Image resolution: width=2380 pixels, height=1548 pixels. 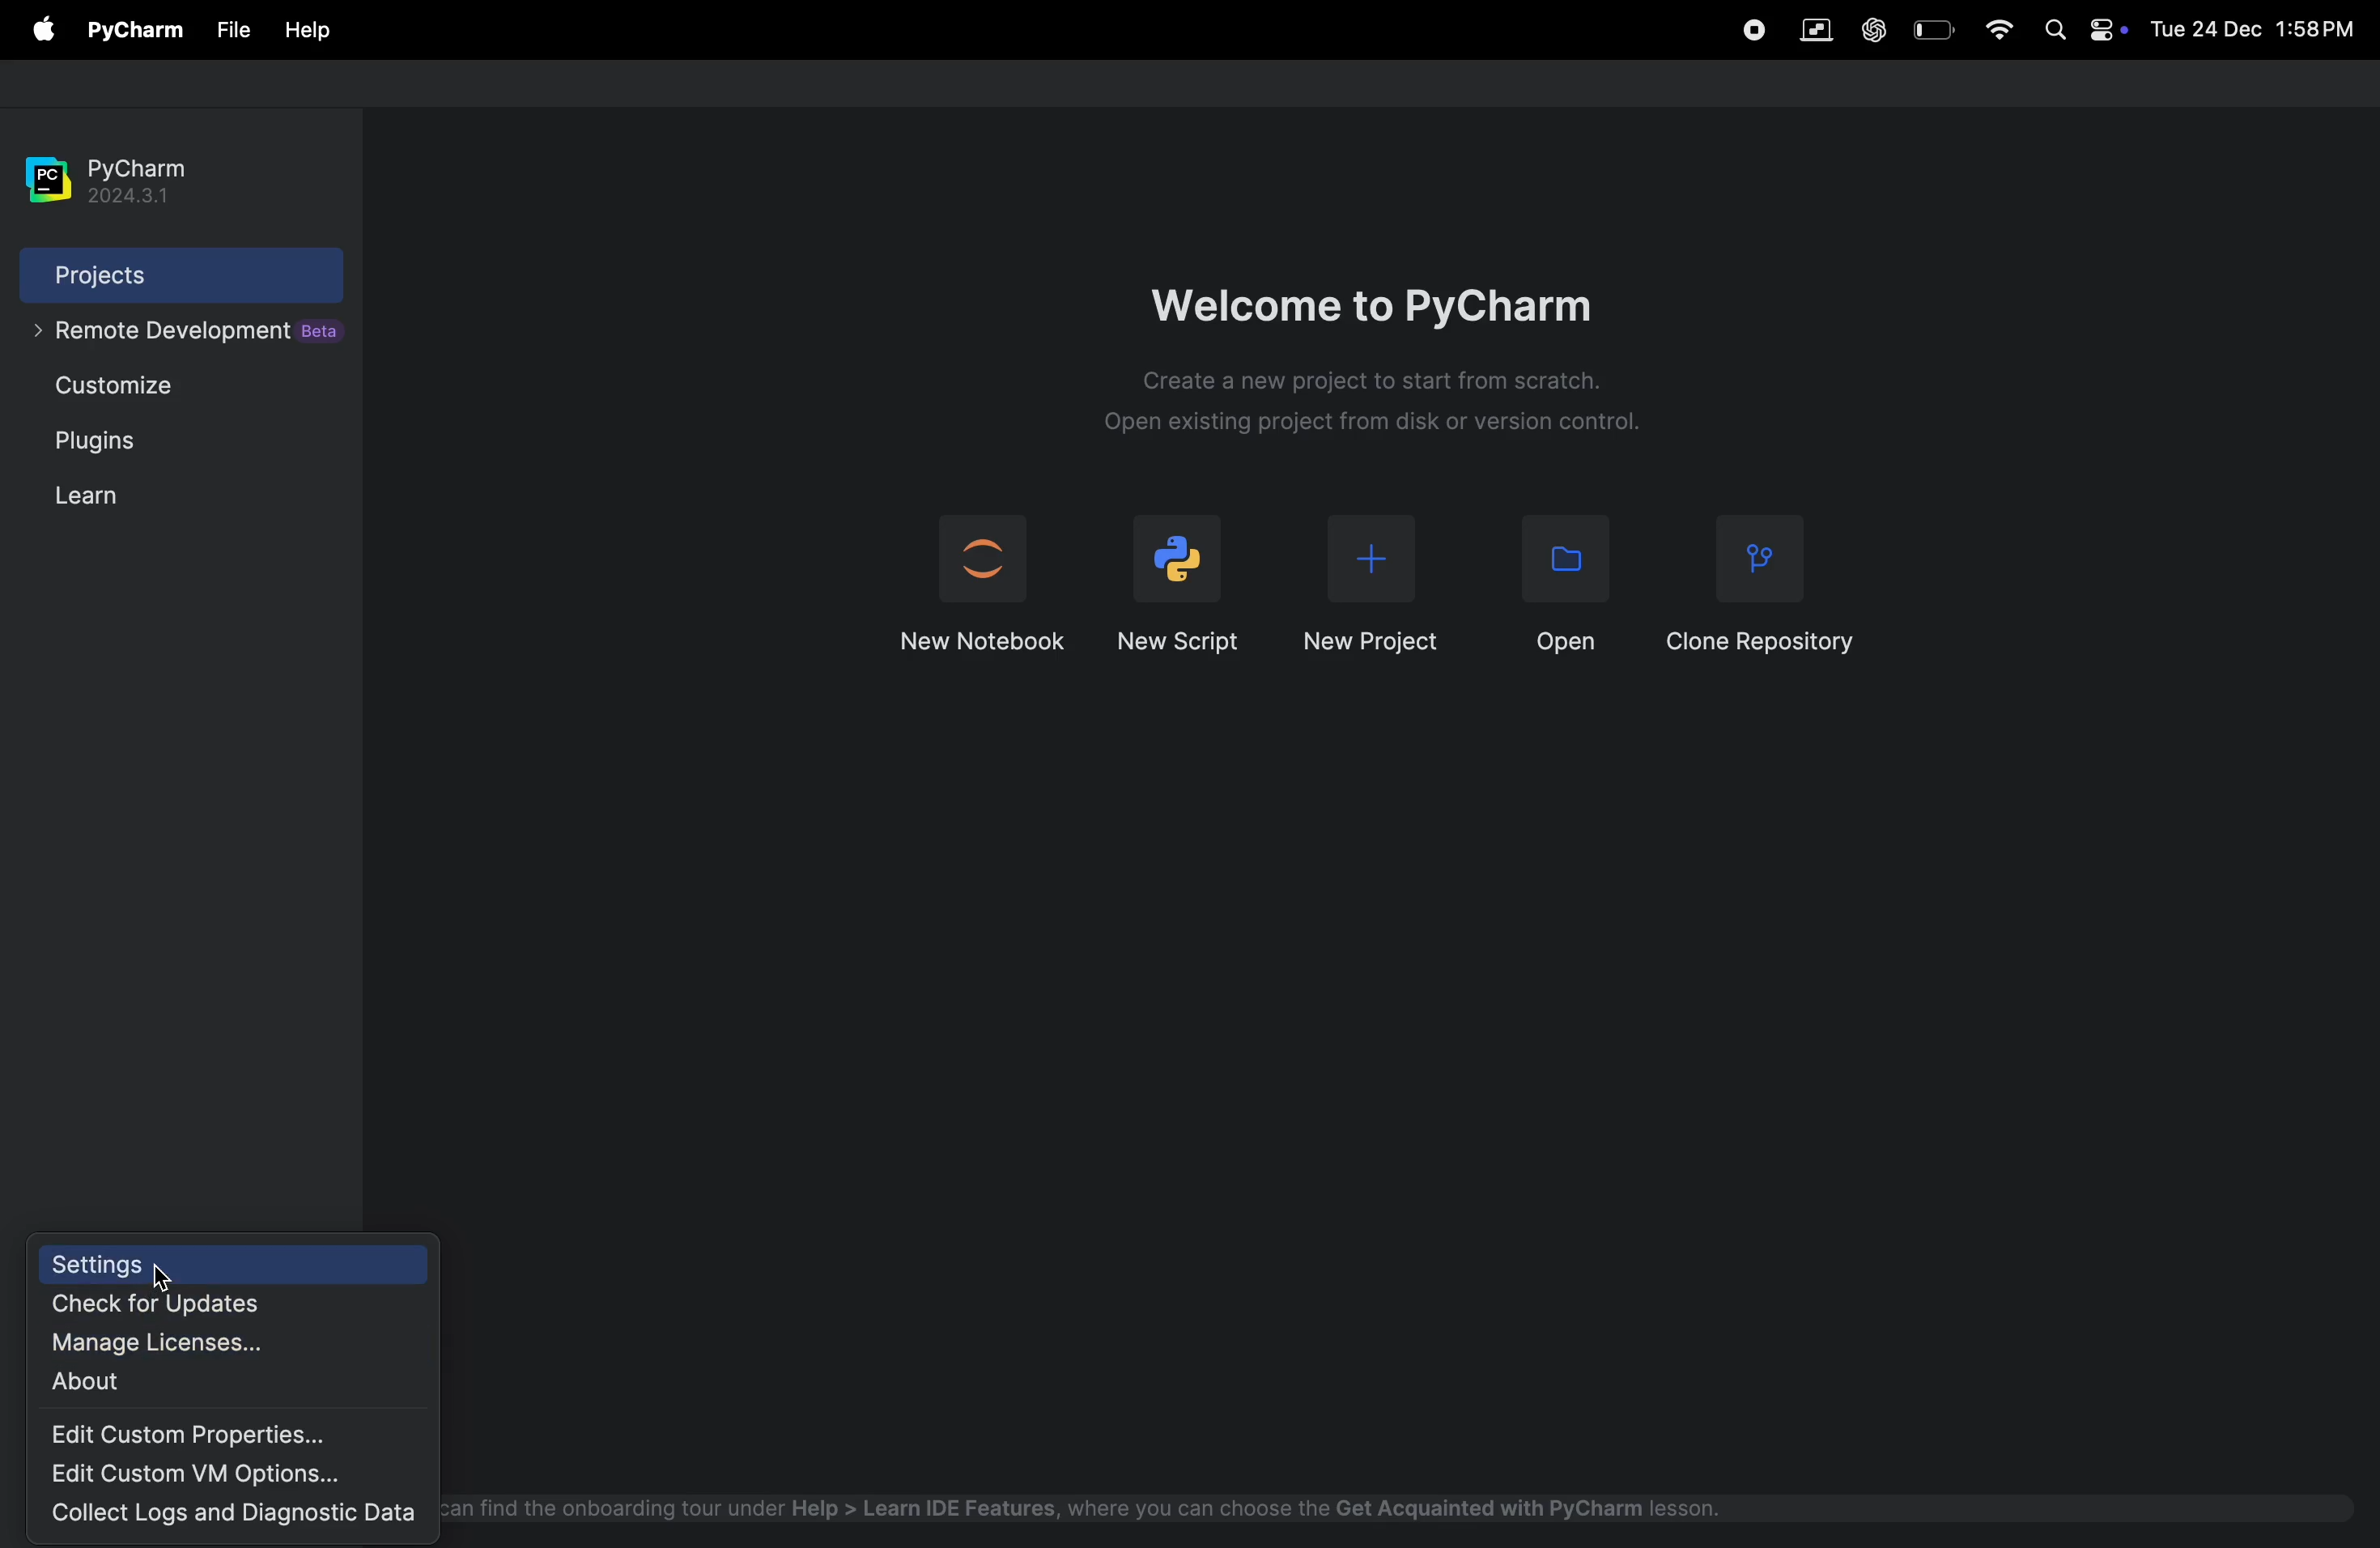 I want to click on about, so click(x=169, y=1384).